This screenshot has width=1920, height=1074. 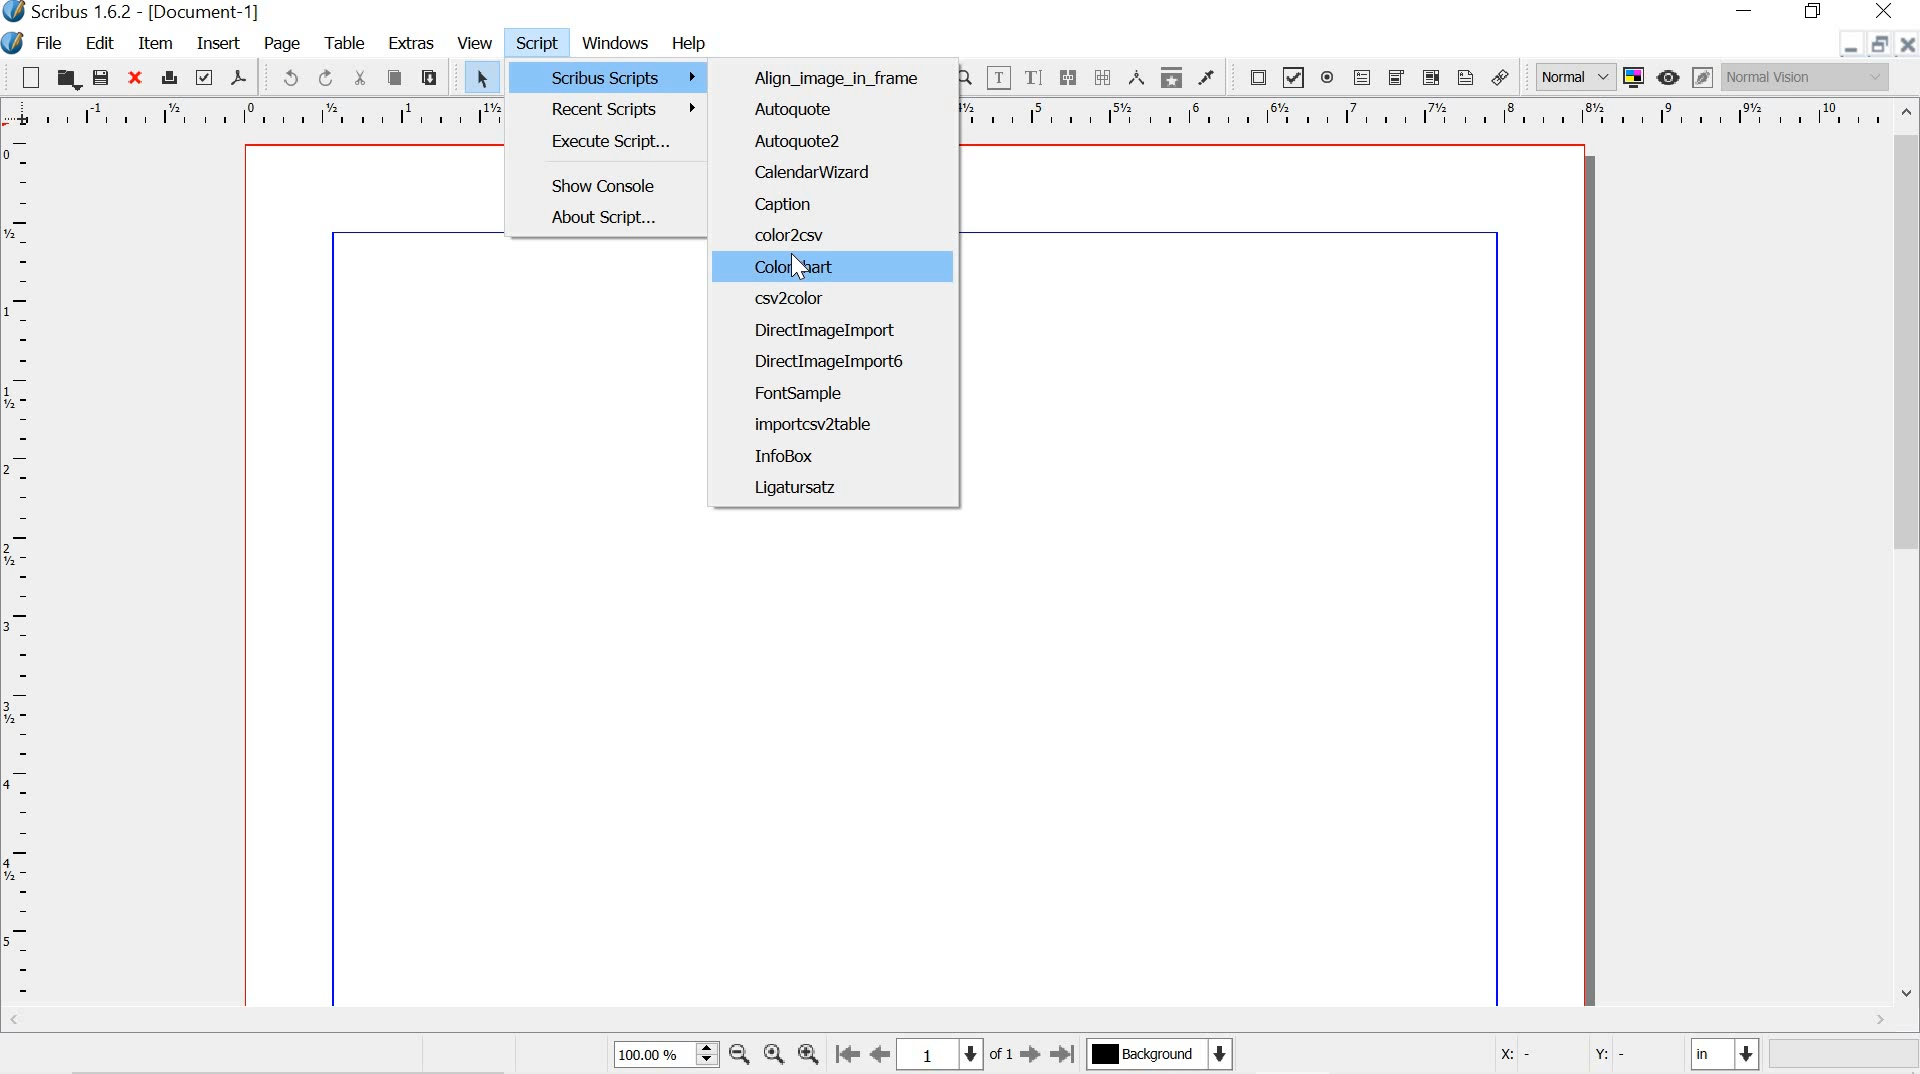 What do you see at coordinates (1329, 80) in the screenshot?
I see `pdf radio button` at bounding box center [1329, 80].